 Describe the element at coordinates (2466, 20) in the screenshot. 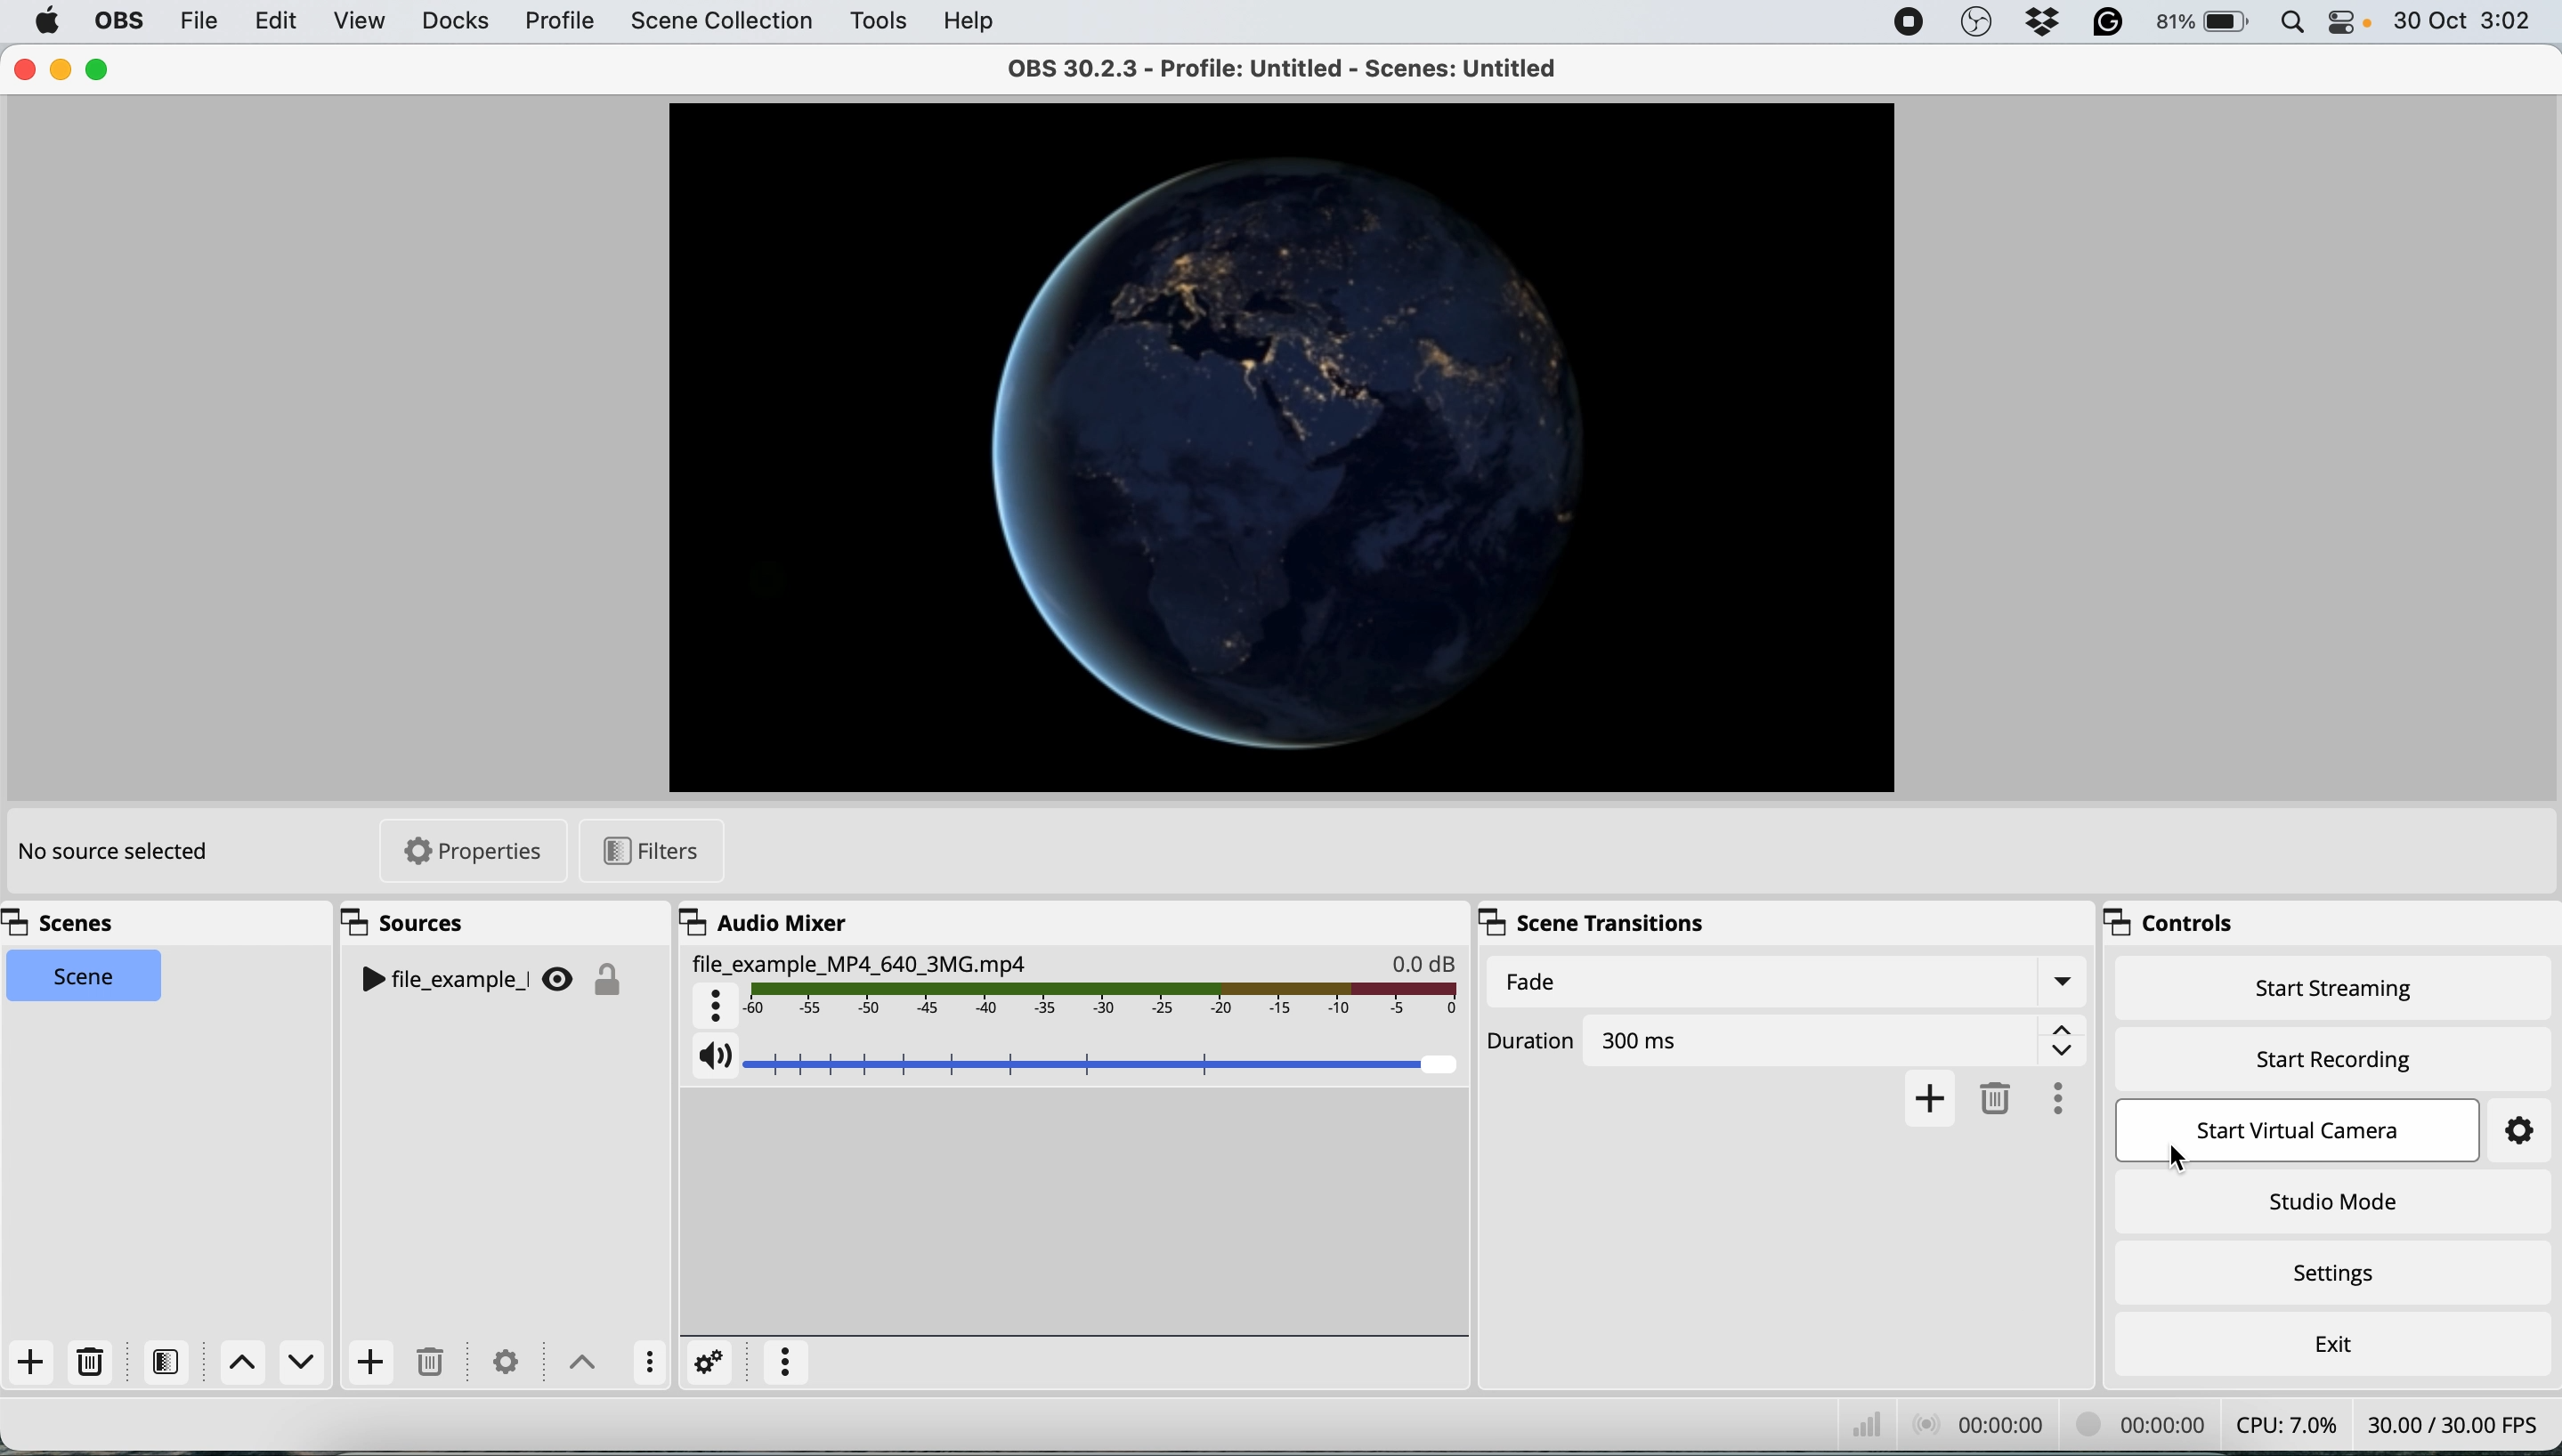

I see `date and time` at that location.